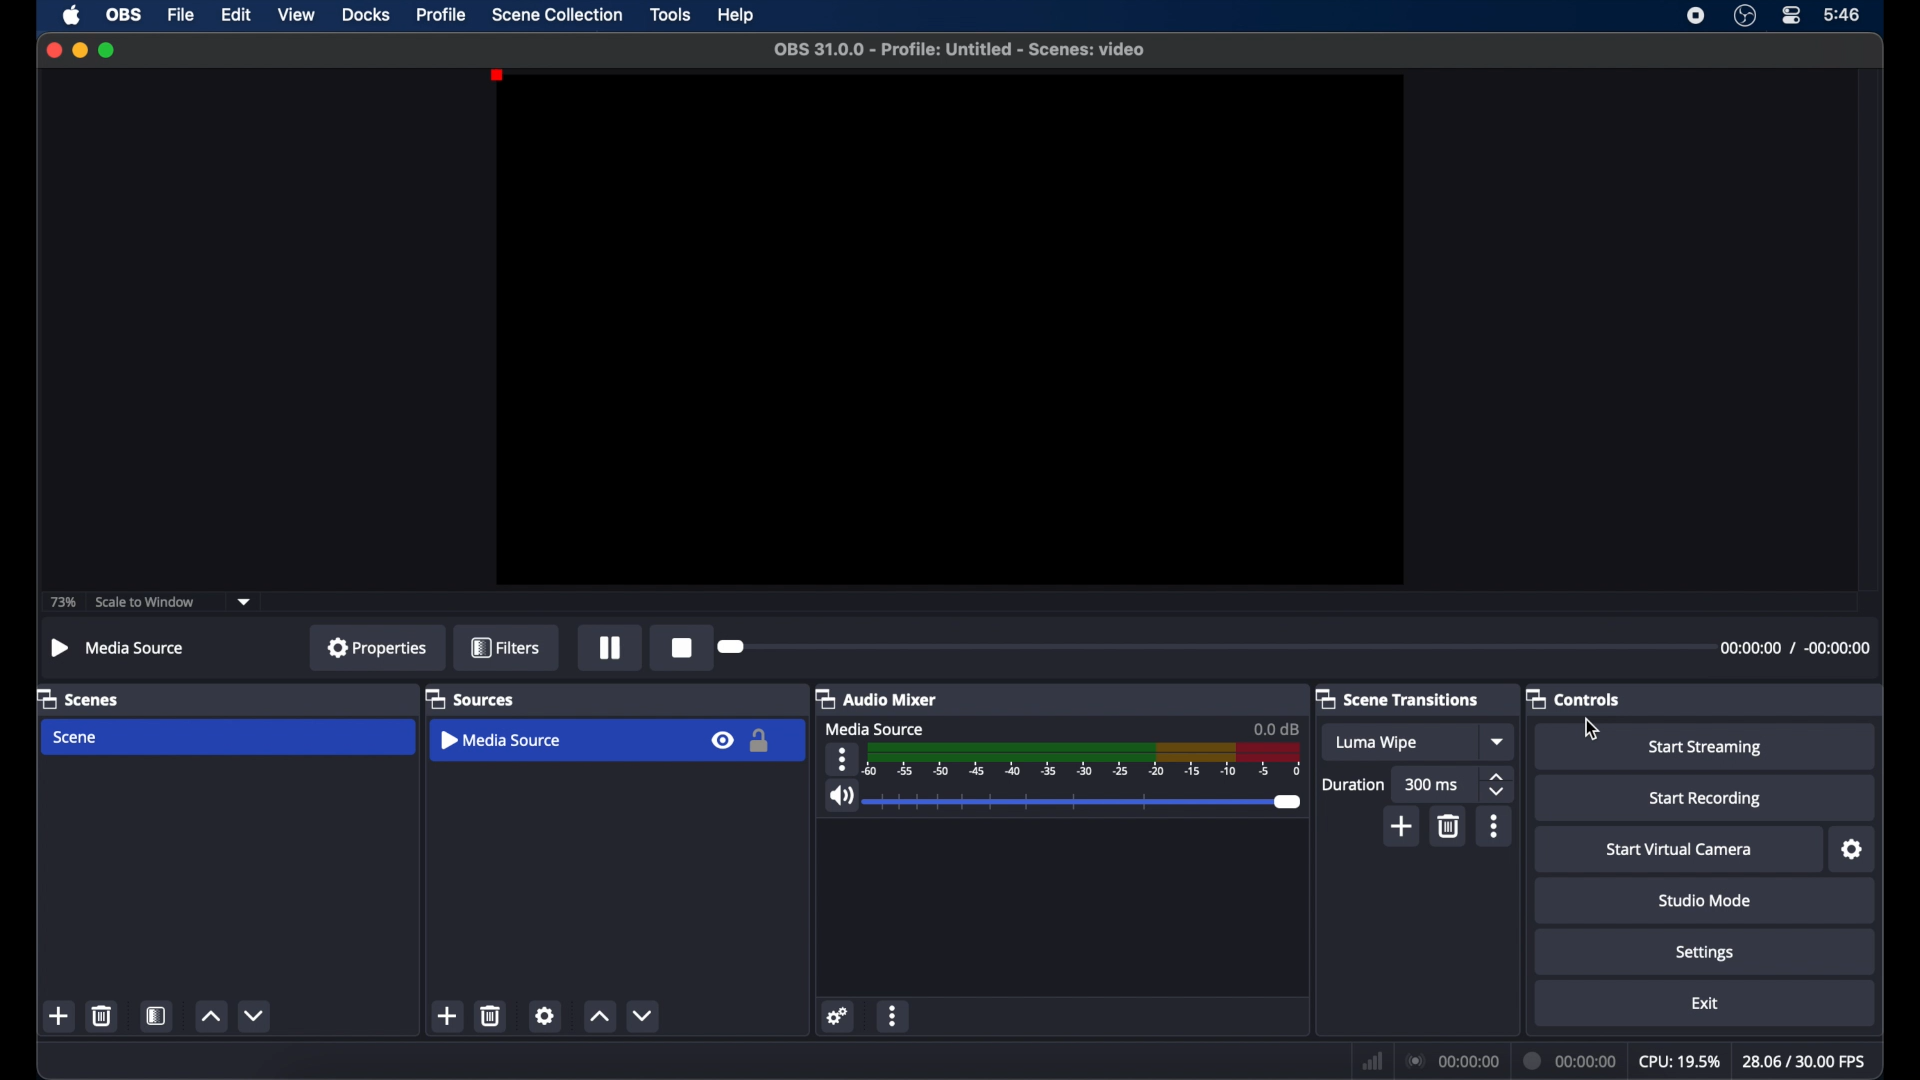  Describe the element at coordinates (1496, 785) in the screenshot. I see `stepper buttons` at that location.